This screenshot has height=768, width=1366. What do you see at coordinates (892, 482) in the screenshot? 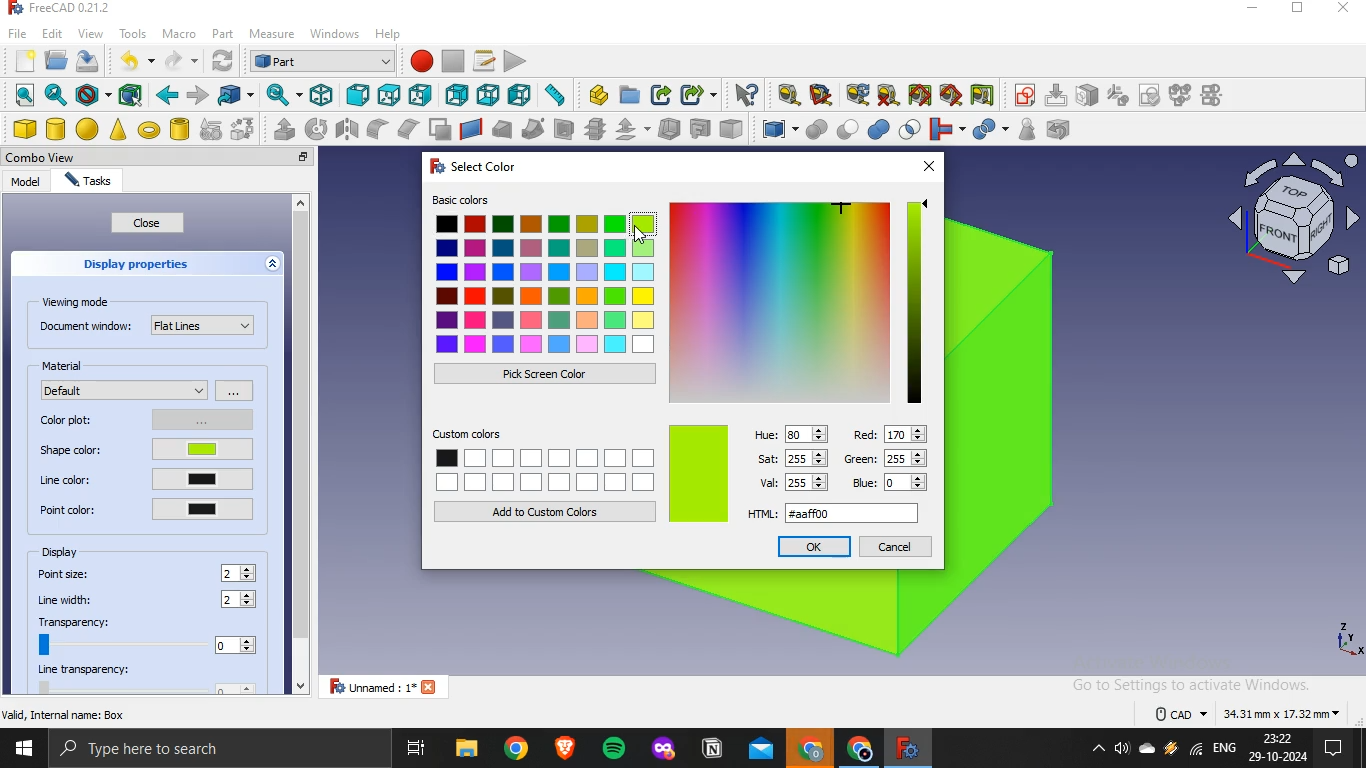
I see `blue` at bounding box center [892, 482].